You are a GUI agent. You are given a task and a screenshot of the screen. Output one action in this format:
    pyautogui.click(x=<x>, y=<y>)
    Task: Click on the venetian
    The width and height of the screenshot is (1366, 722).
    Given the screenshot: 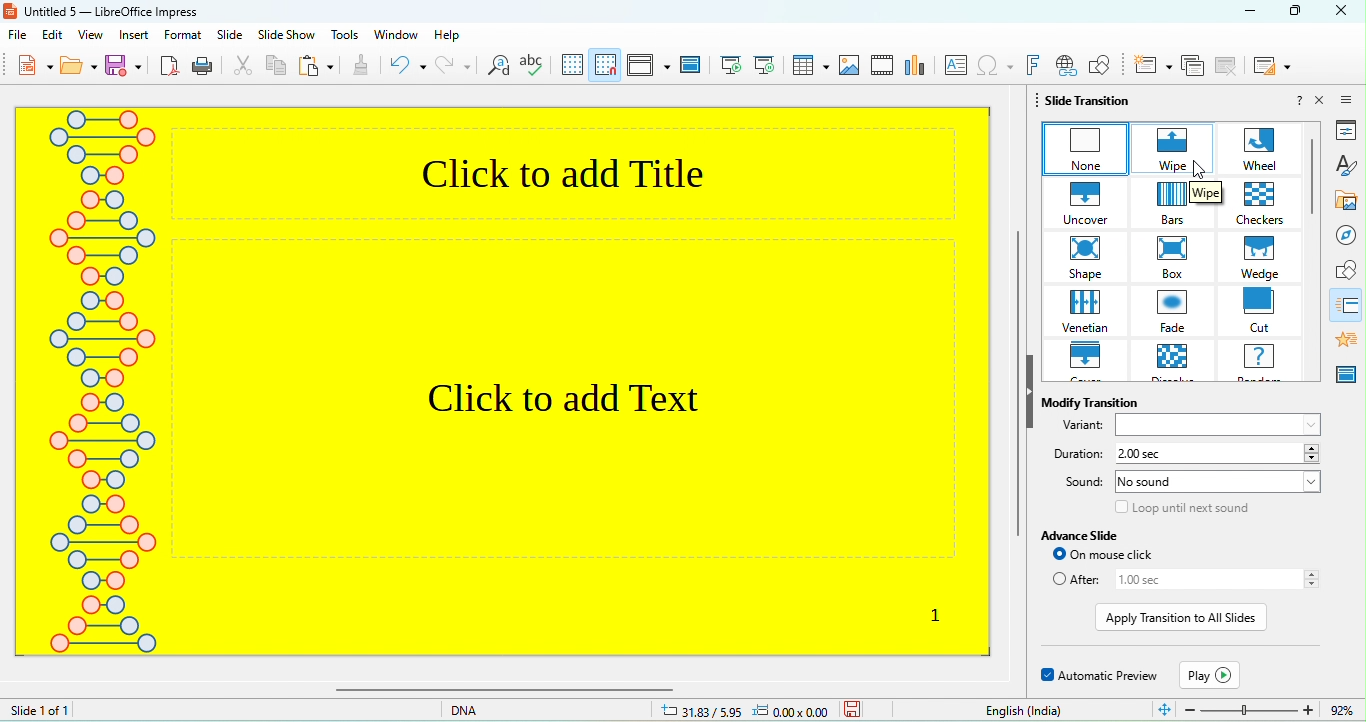 What is the action you would take?
    pyautogui.click(x=1088, y=311)
    